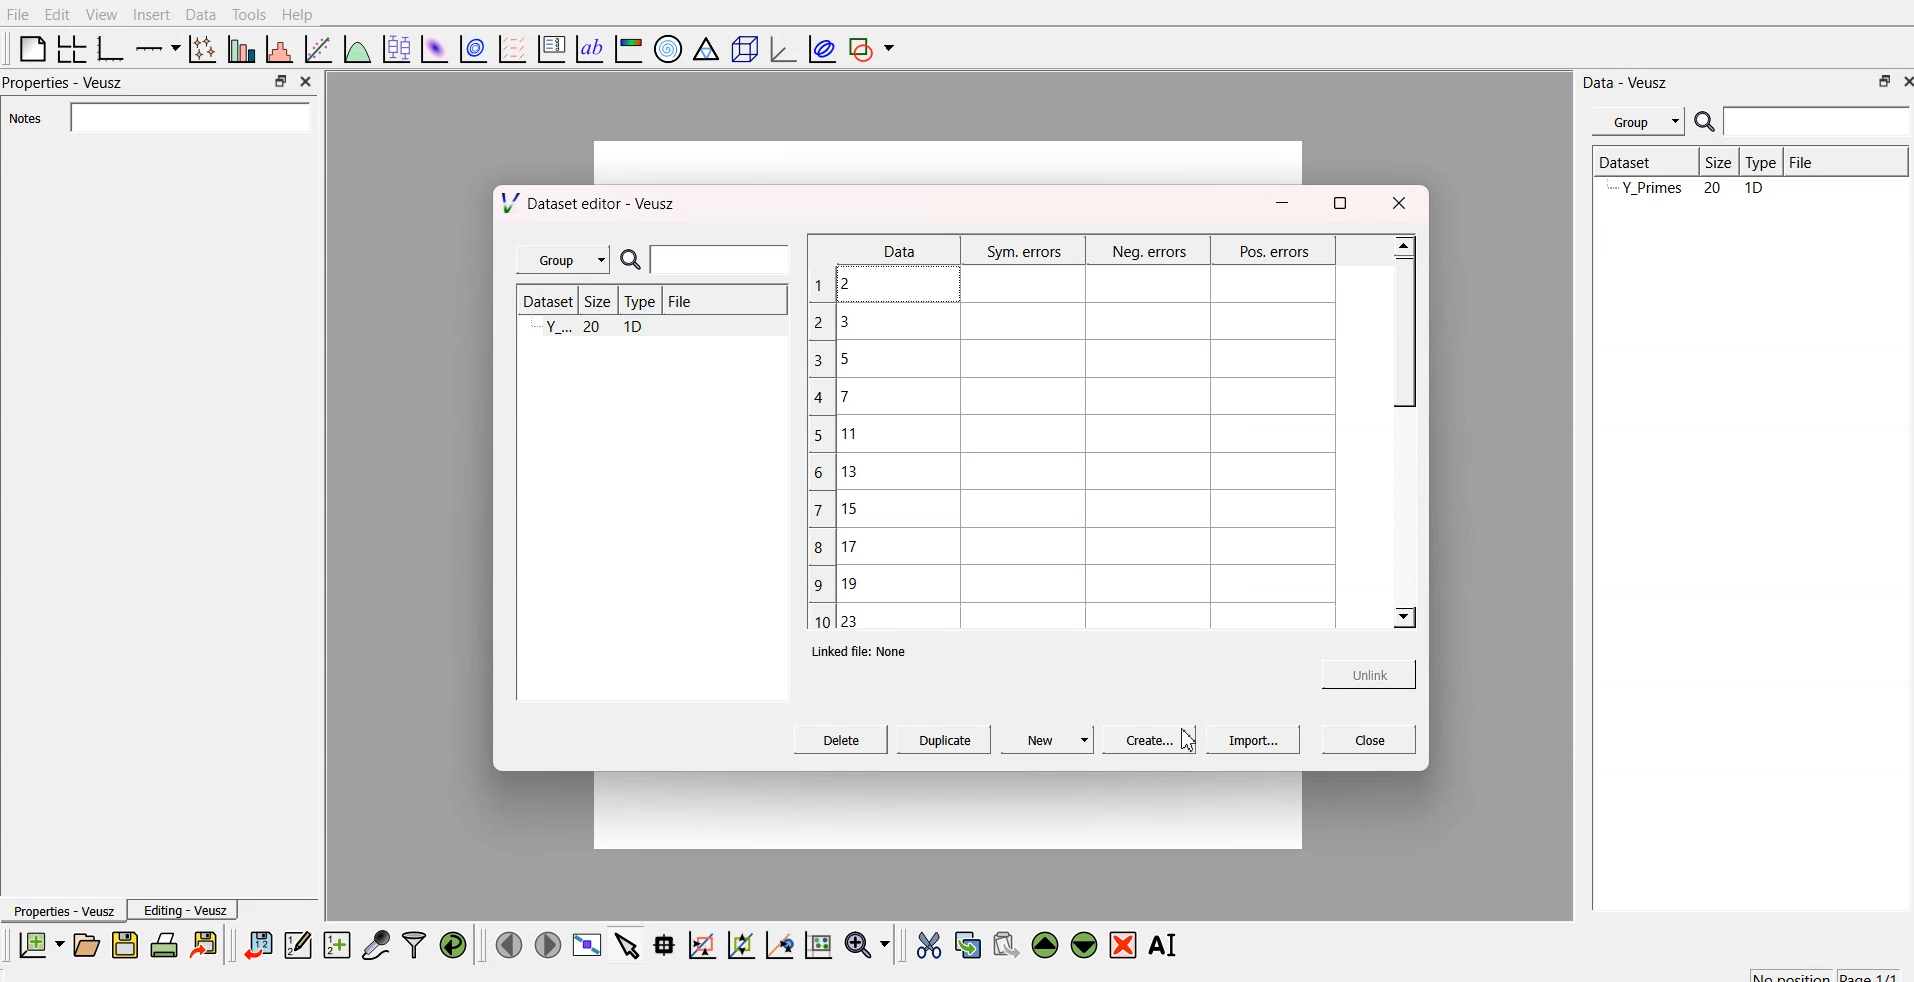 The width and height of the screenshot is (1914, 982). I want to click on close, so click(304, 80).